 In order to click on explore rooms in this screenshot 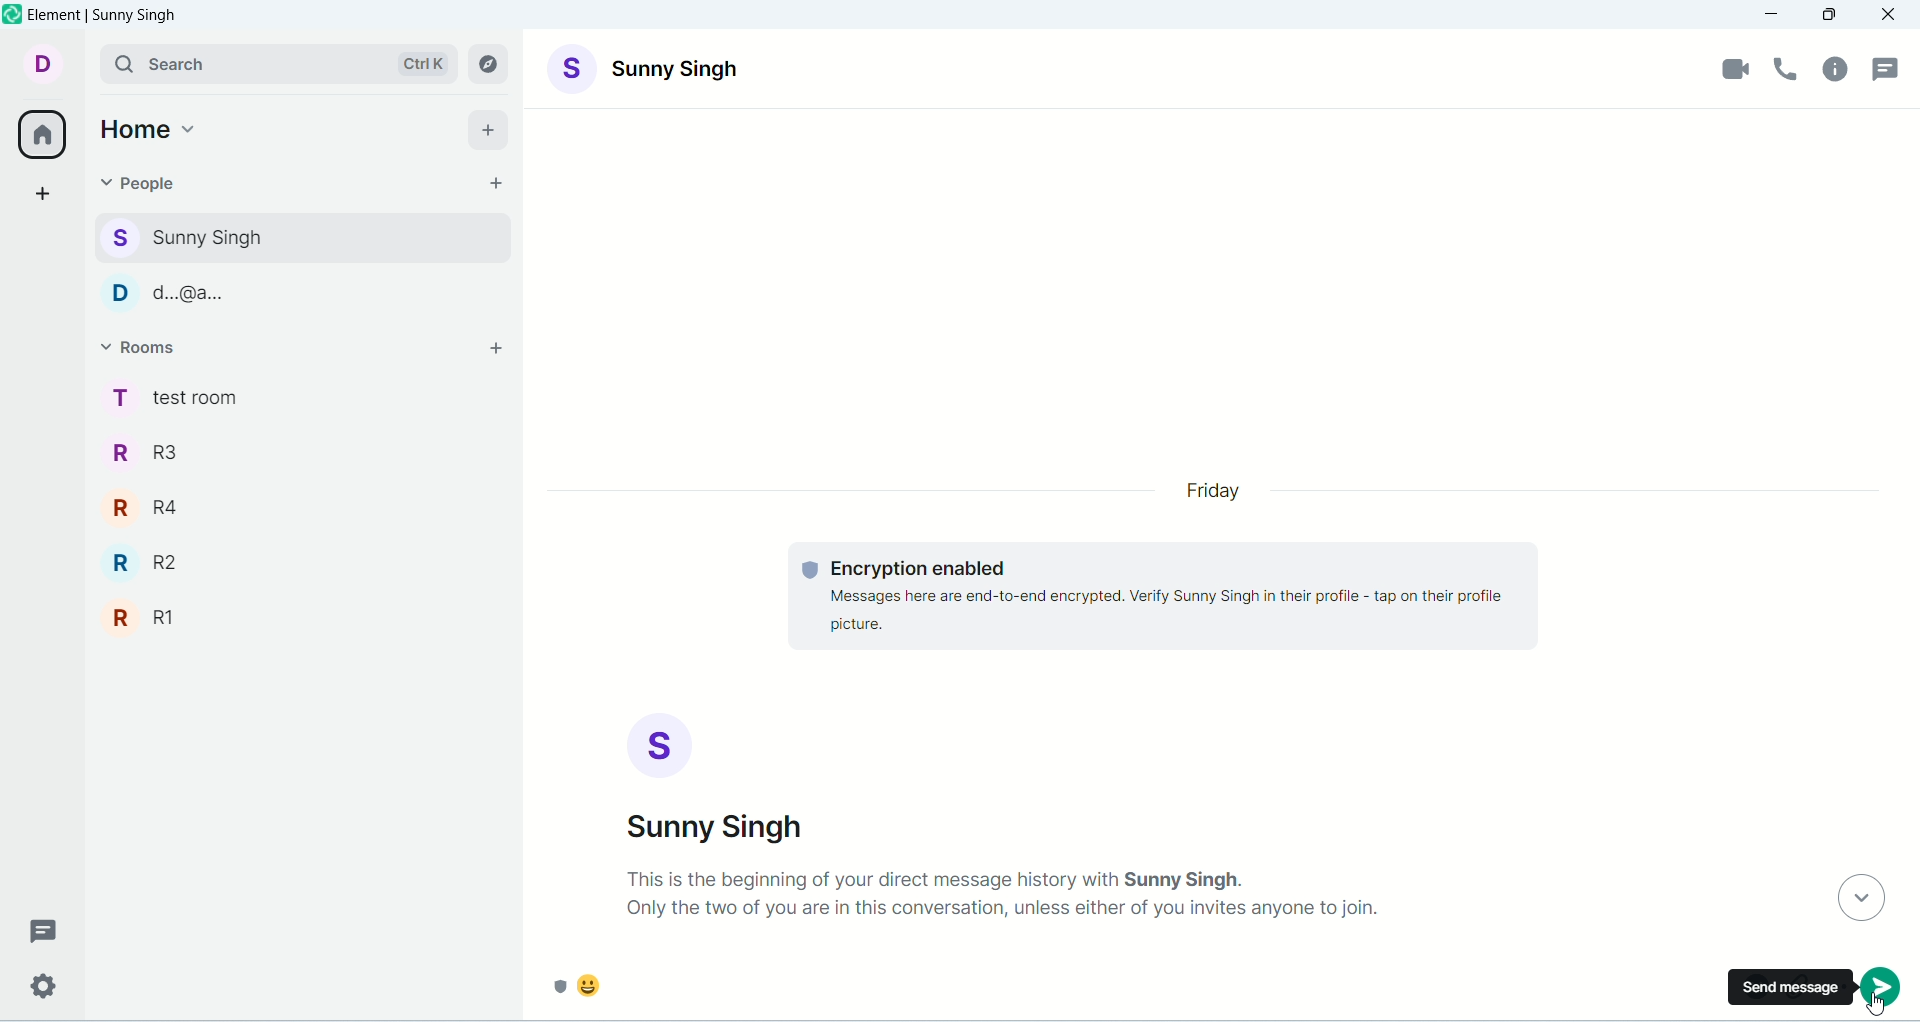, I will do `click(491, 65)`.